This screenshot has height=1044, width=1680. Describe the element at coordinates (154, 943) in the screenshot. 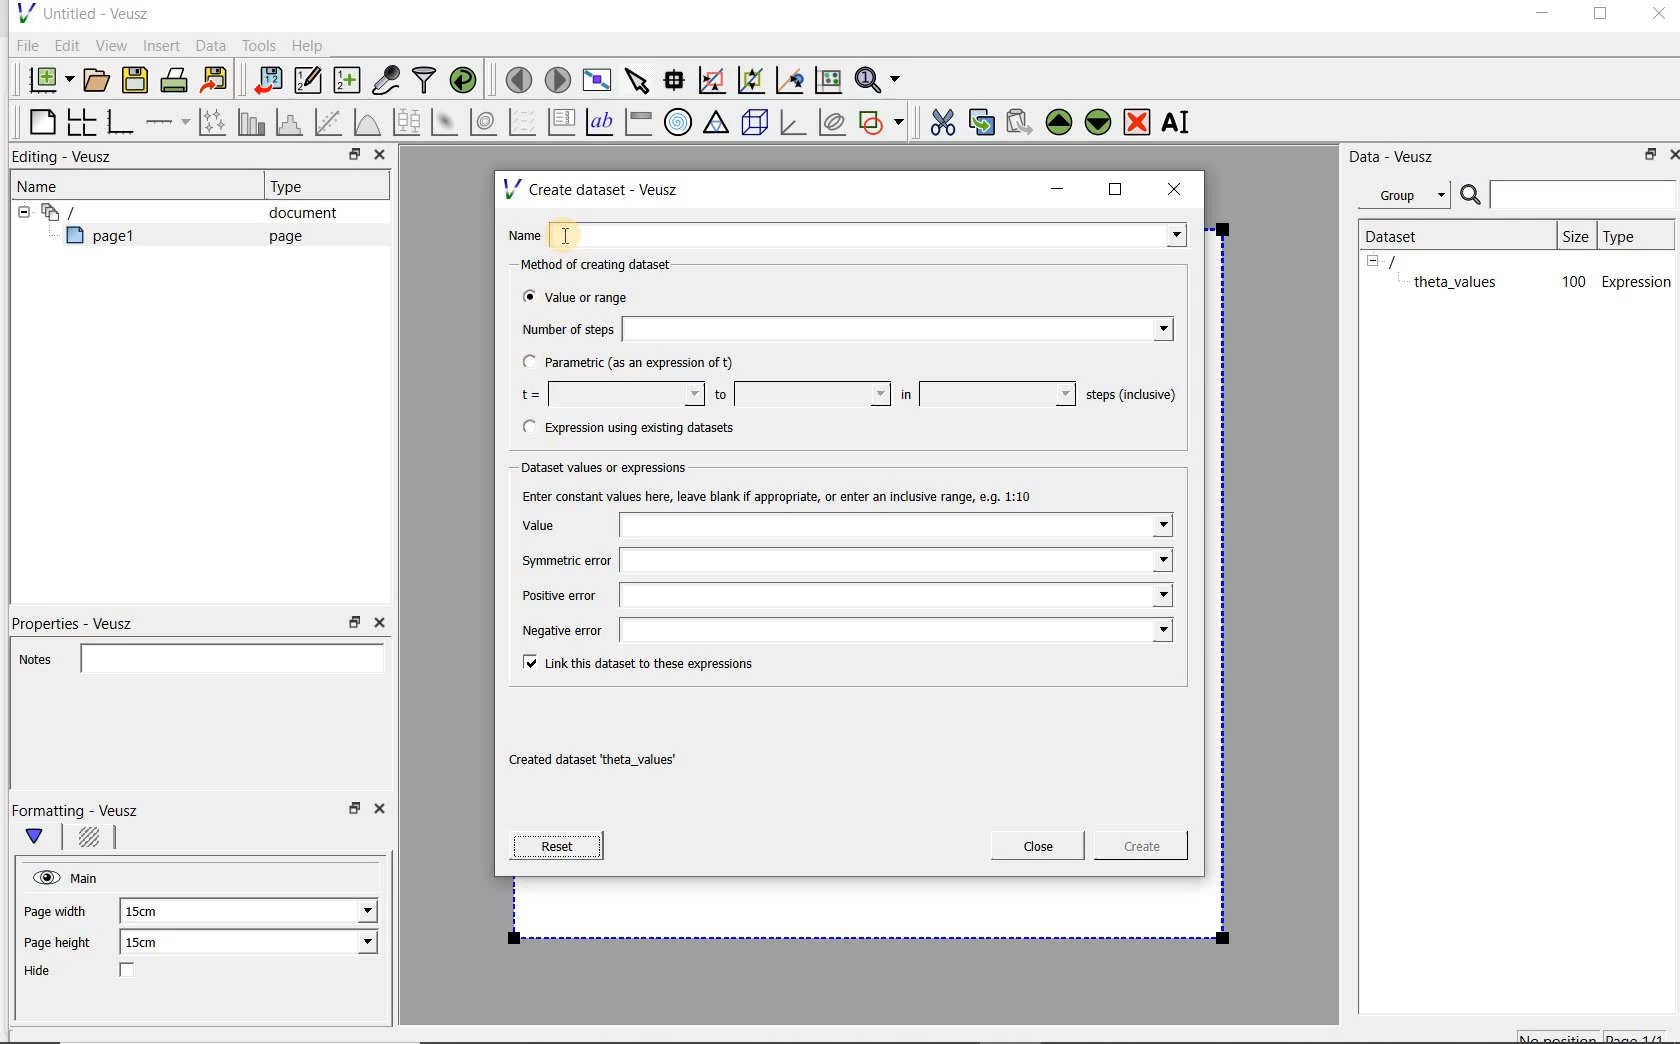

I see `15cm` at that location.